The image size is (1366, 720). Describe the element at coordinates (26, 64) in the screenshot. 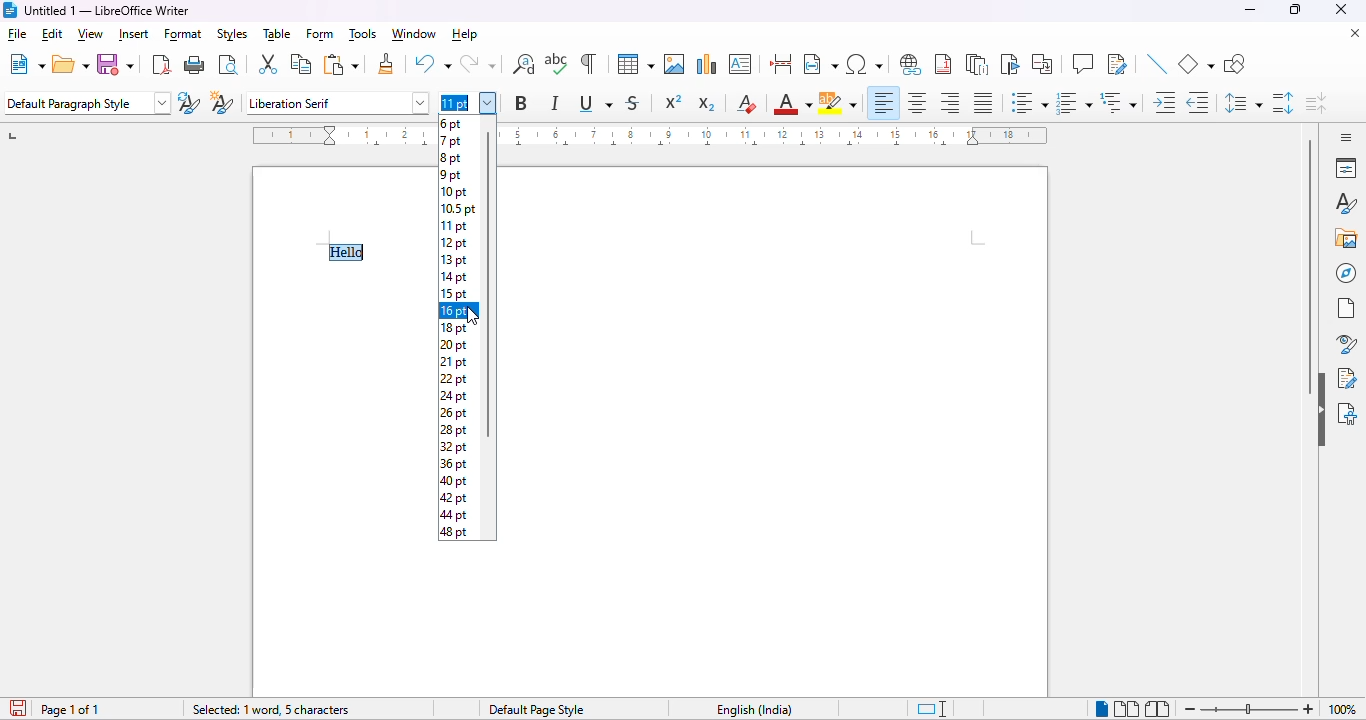

I see `new` at that location.